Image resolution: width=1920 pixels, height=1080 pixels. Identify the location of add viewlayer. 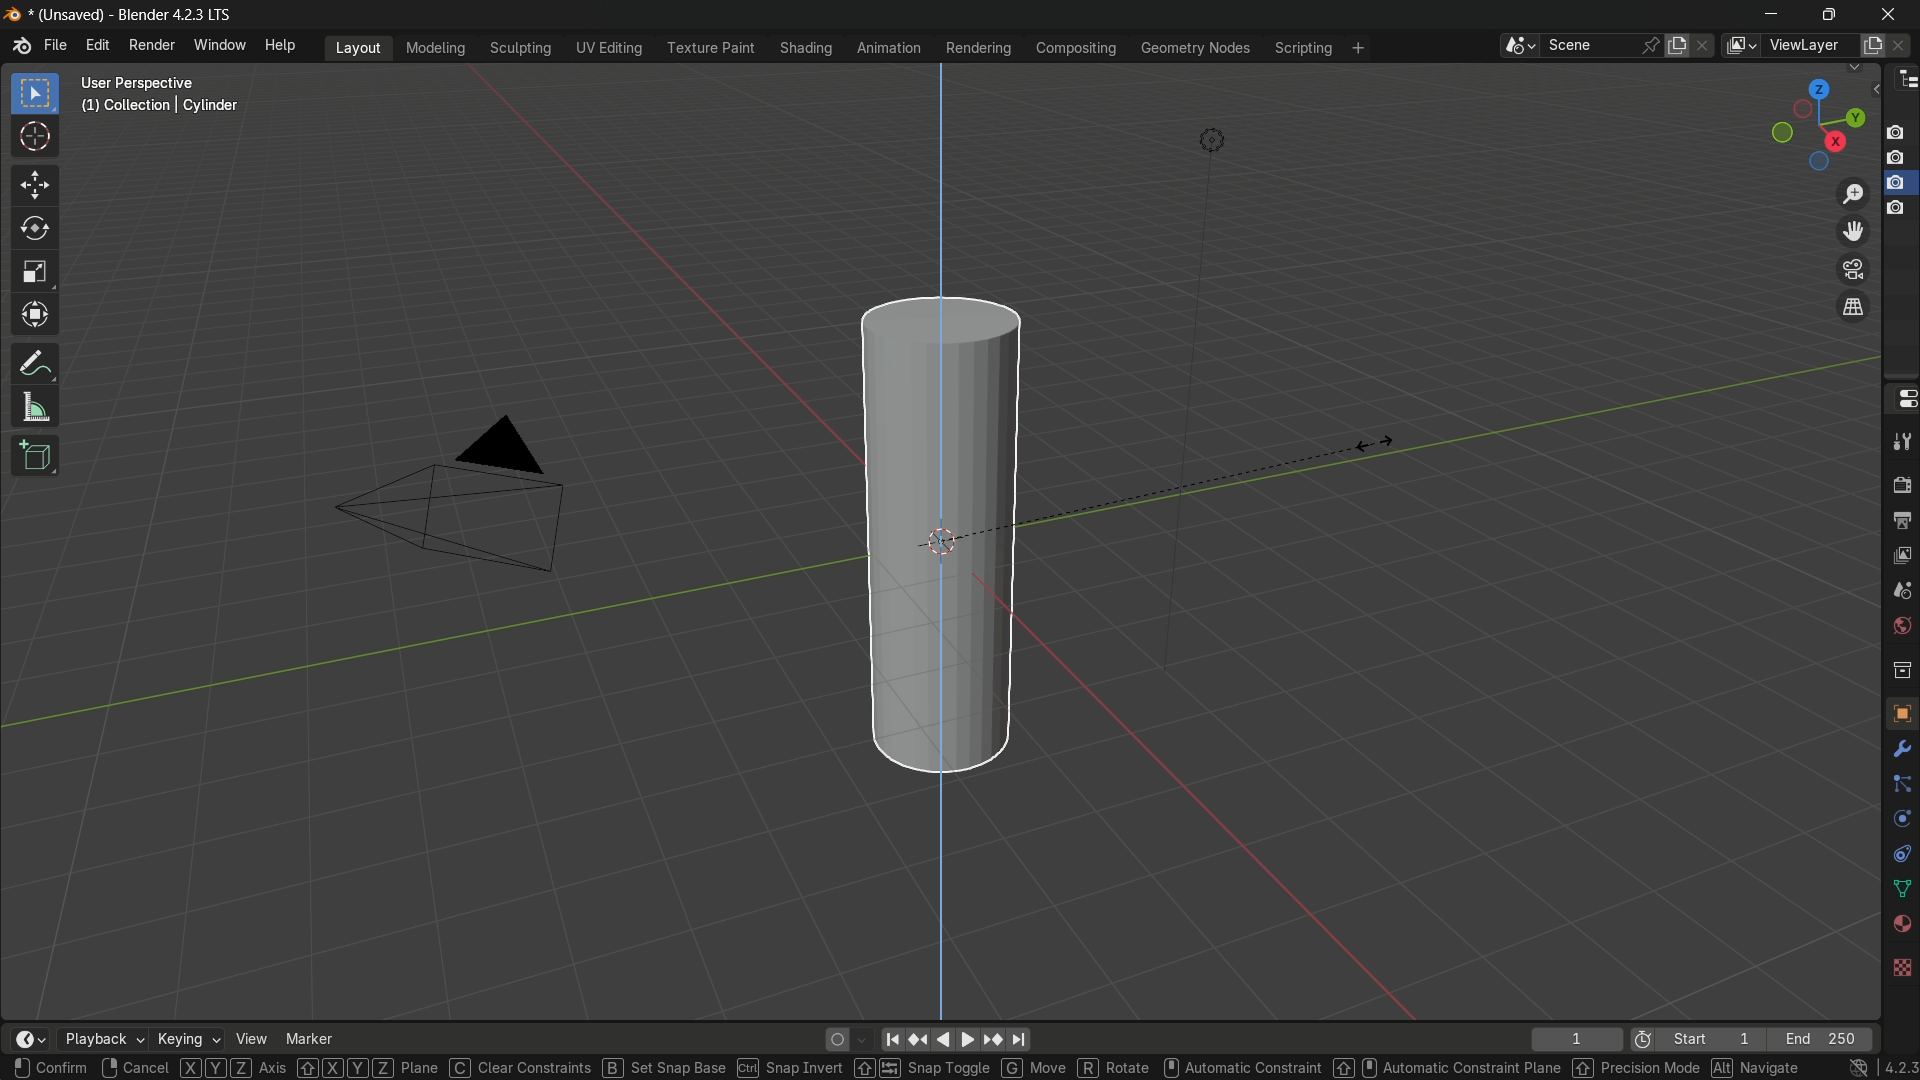
(1872, 46).